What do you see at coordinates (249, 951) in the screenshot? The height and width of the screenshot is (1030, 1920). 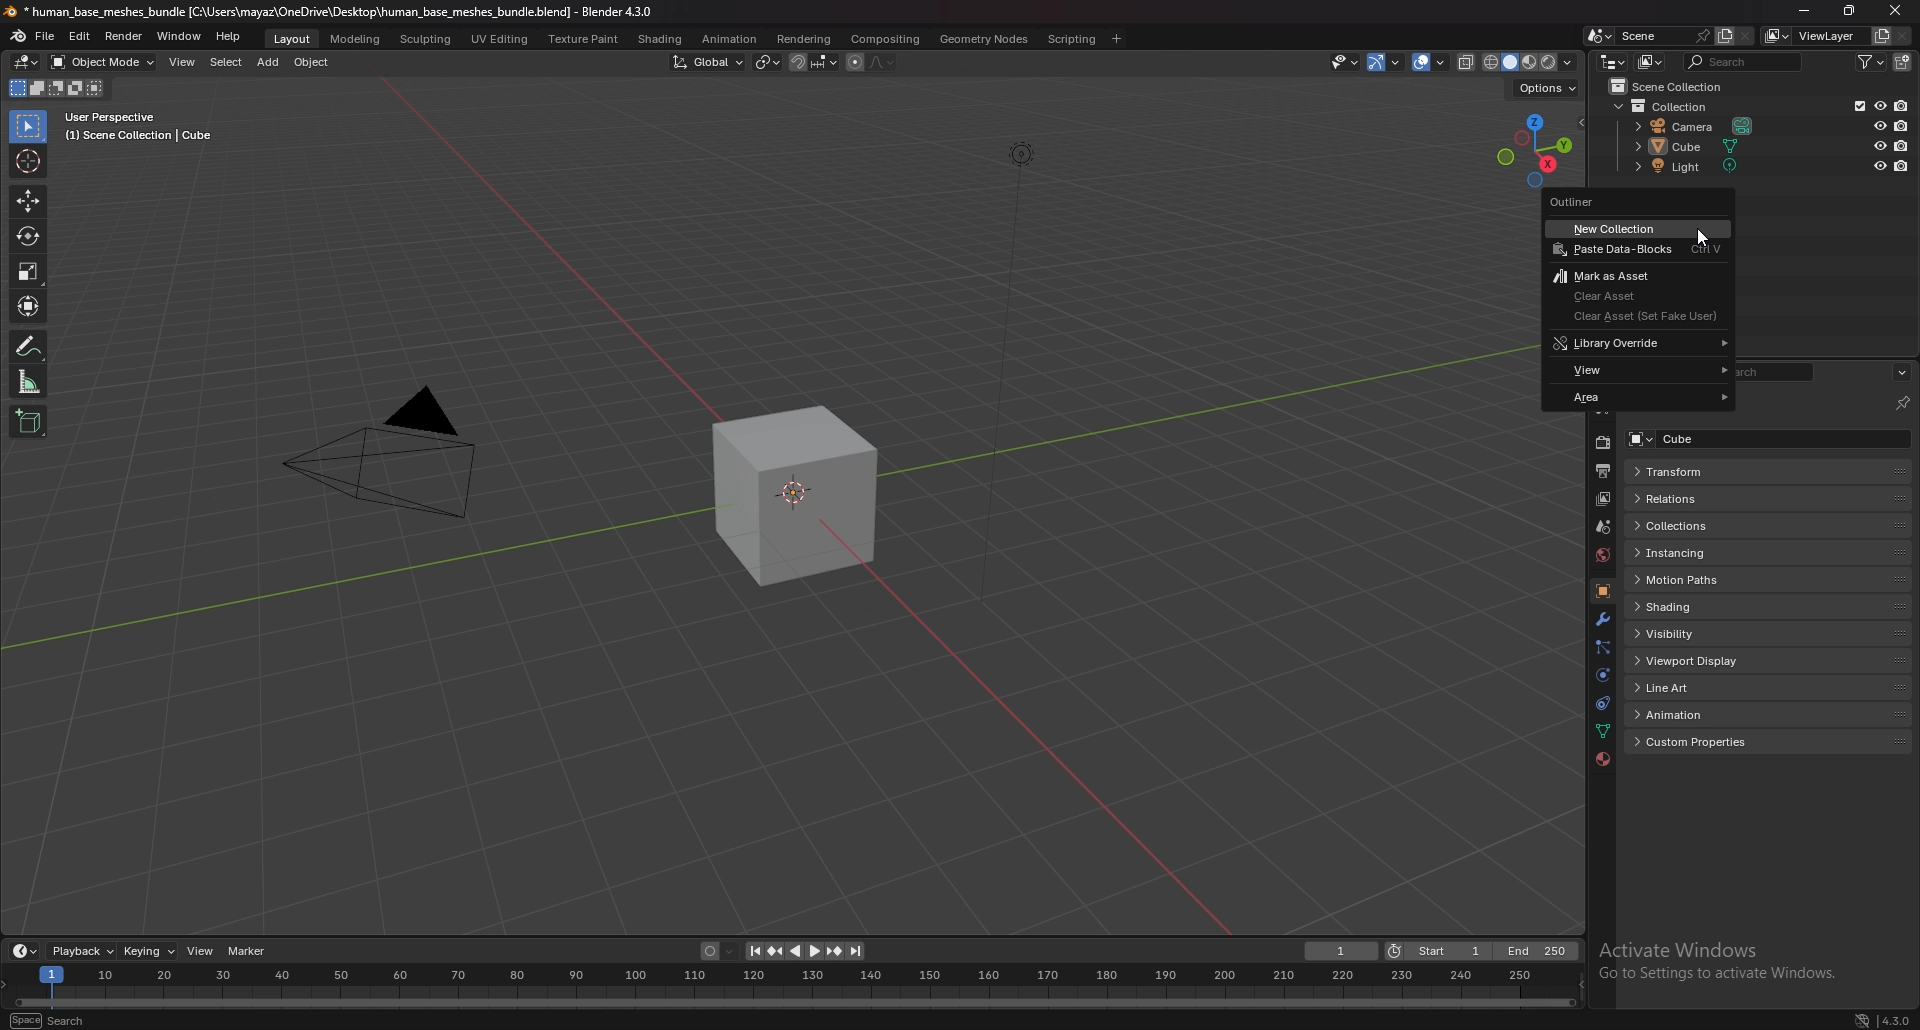 I see `marker` at bounding box center [249, 951].